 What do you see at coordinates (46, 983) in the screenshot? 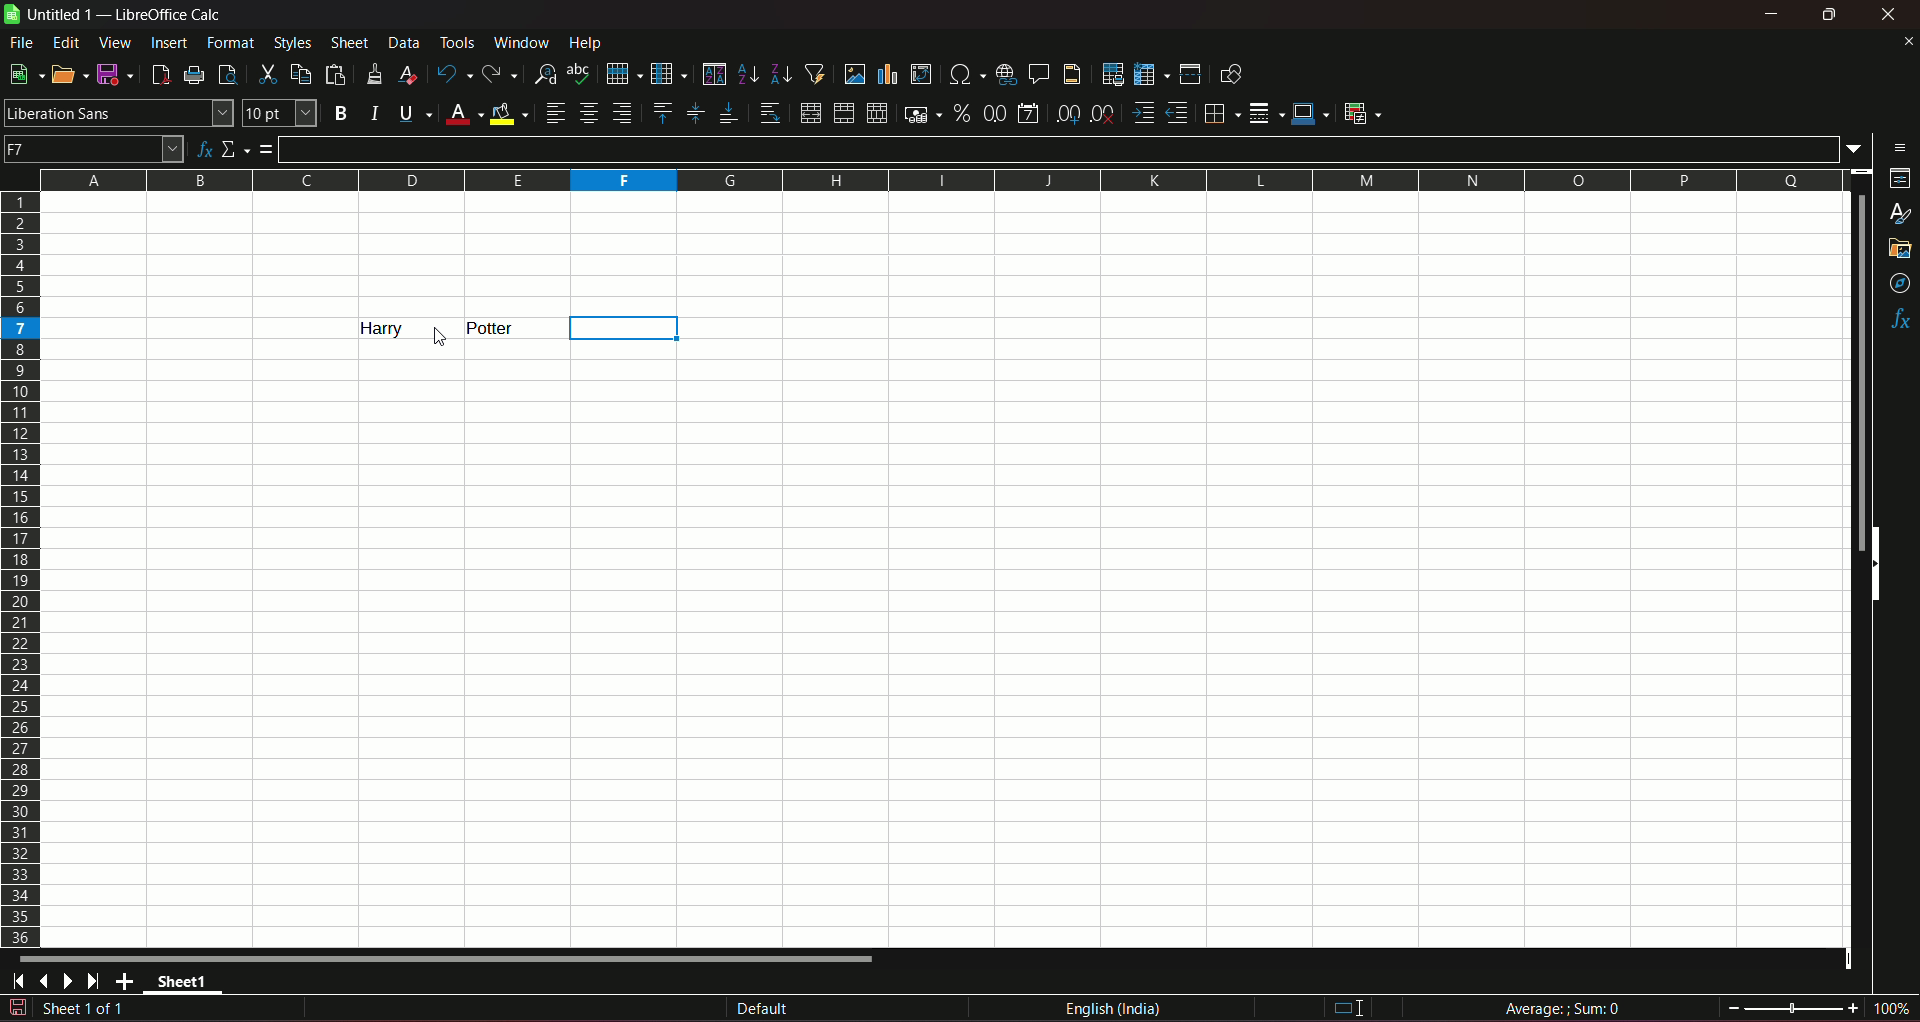
I see `scroll to previous` at bounding box center [46, 983].